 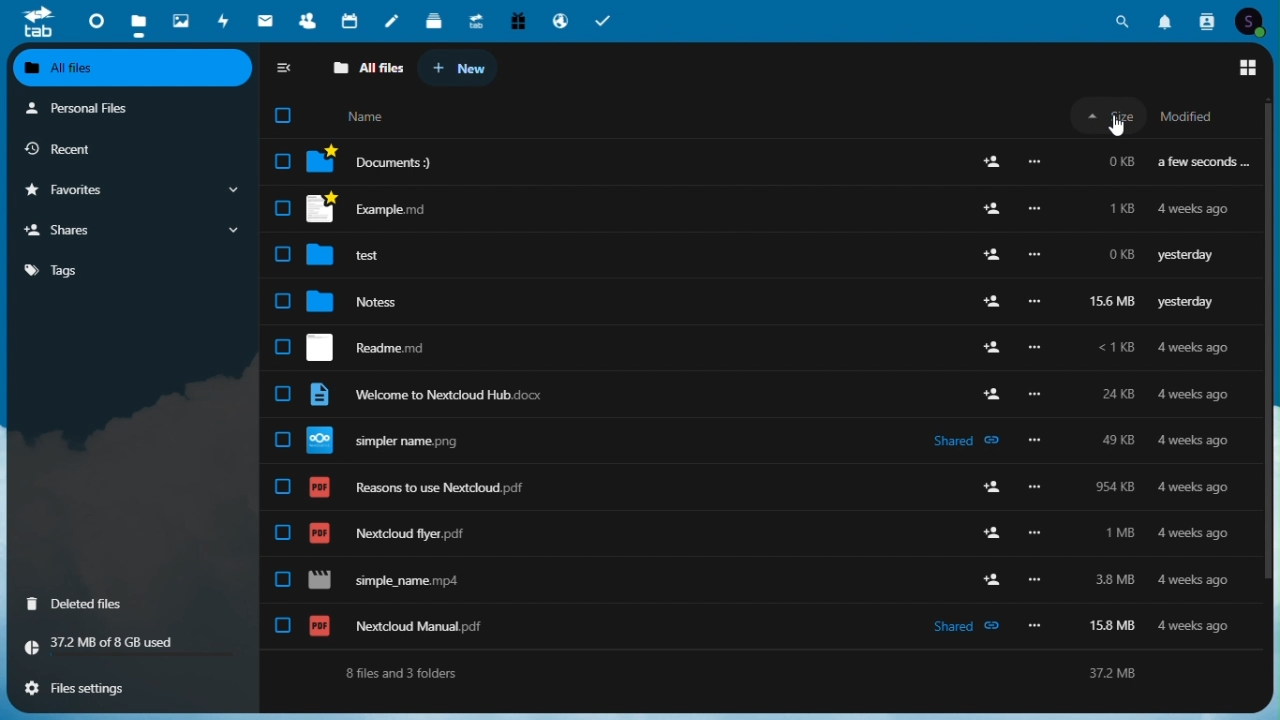 I want to click on contacts, so click(x=307, y=21).